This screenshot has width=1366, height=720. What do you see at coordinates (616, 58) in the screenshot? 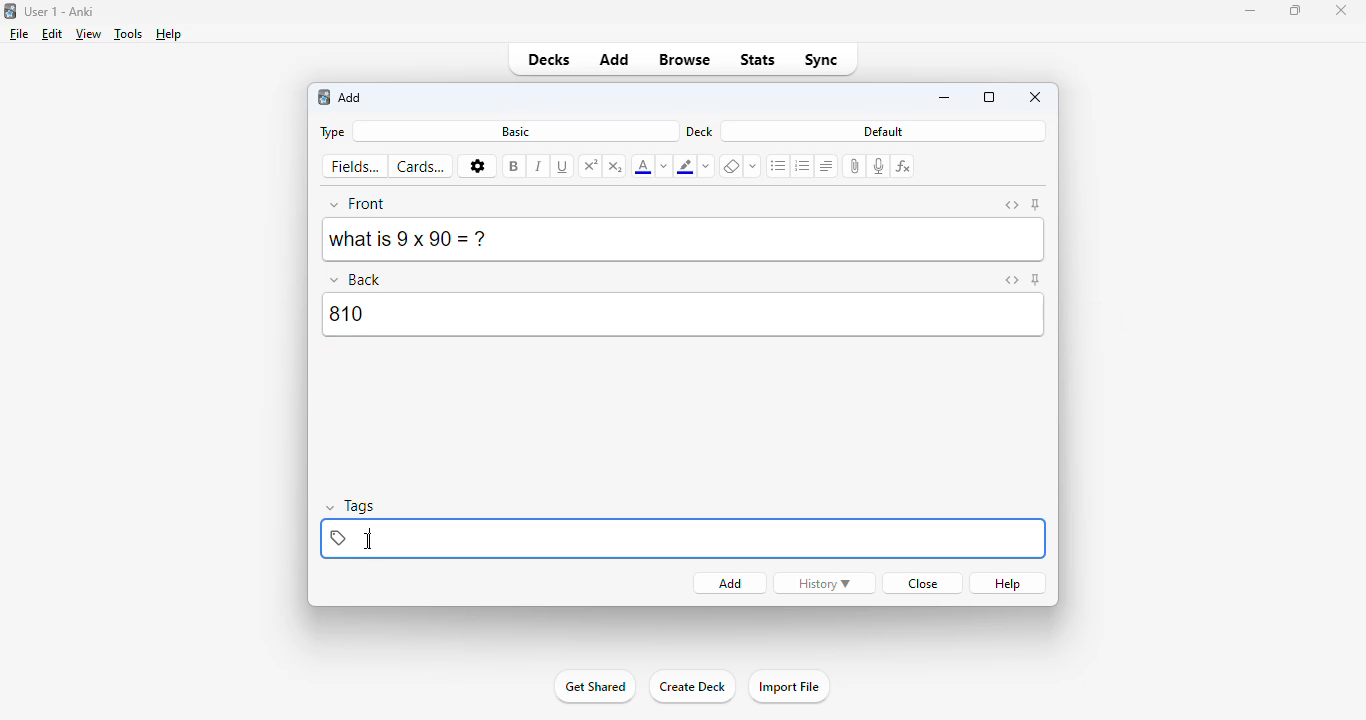
I see `add` at bounding box center [616, 58].